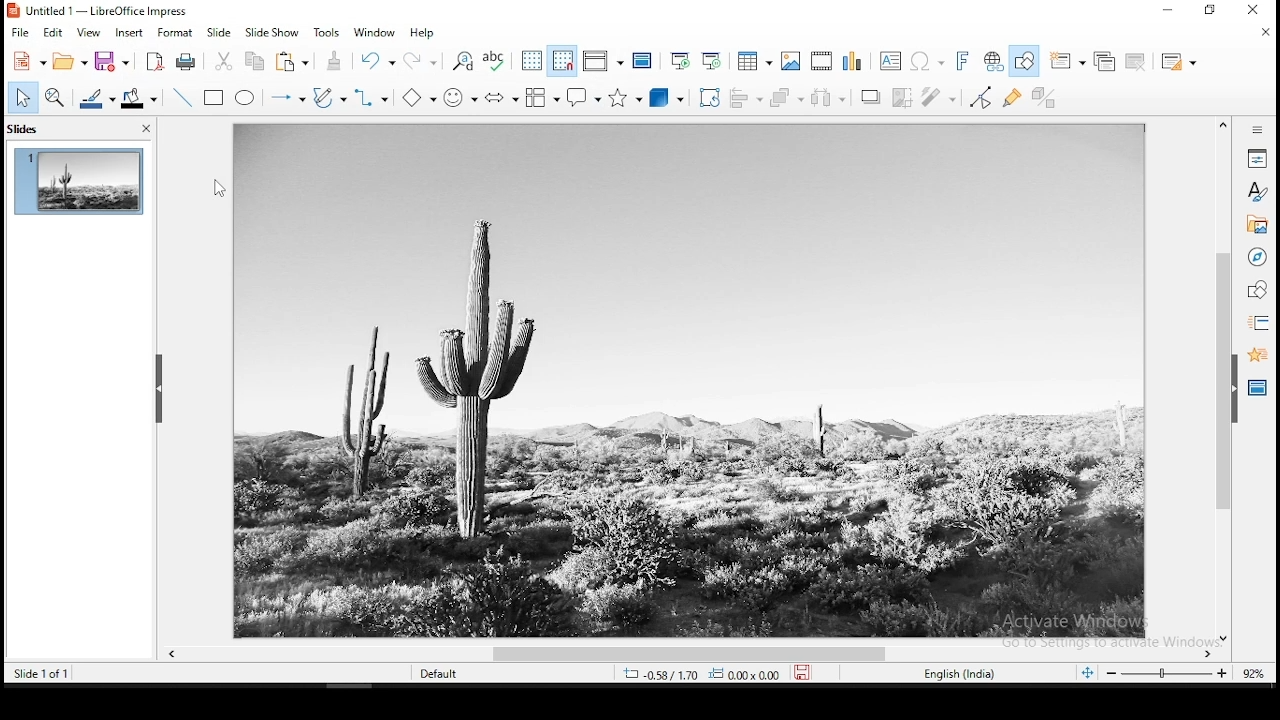 The width and height of the screenshot is (1280, 720). I want to click on zoom level, so click(1251, 673).